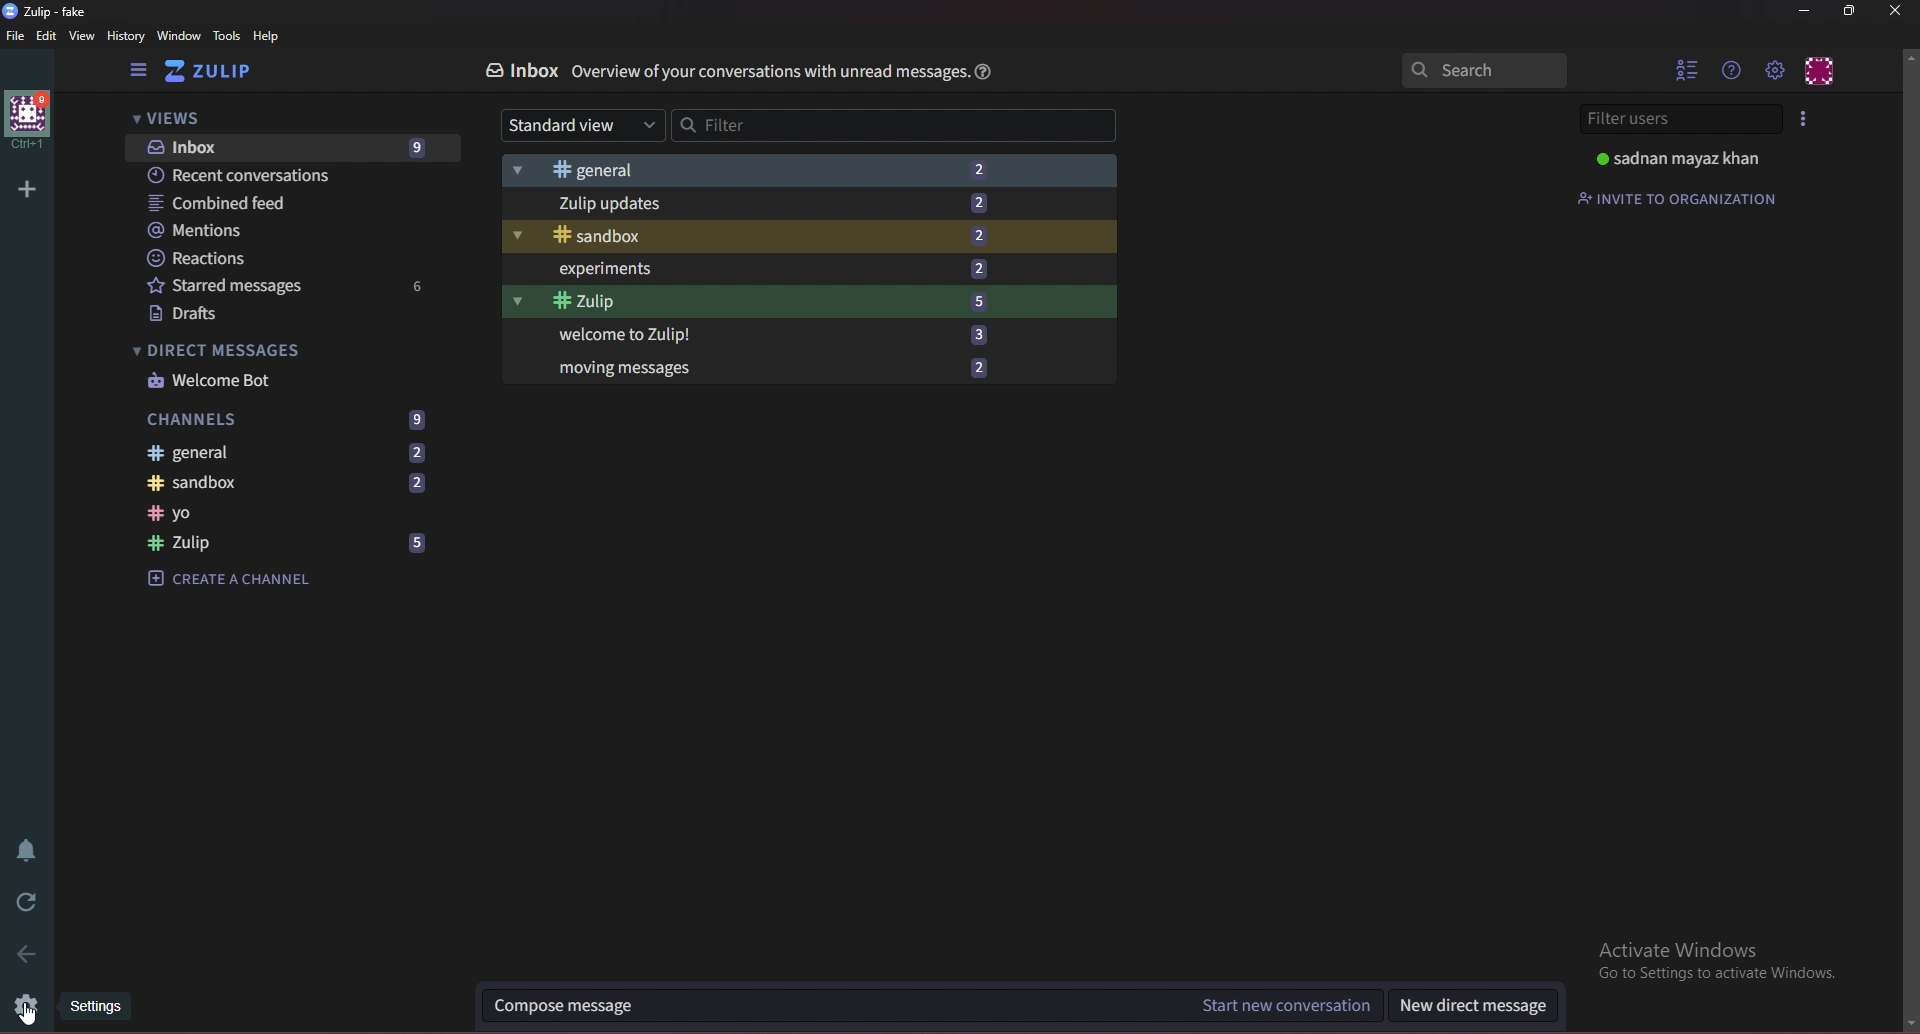 This screenshot has width=1920, height=1034. What do you see at coordinates (237, 579) in the screenshot?
I see `Create a channel` at bounding box center [237, 579].